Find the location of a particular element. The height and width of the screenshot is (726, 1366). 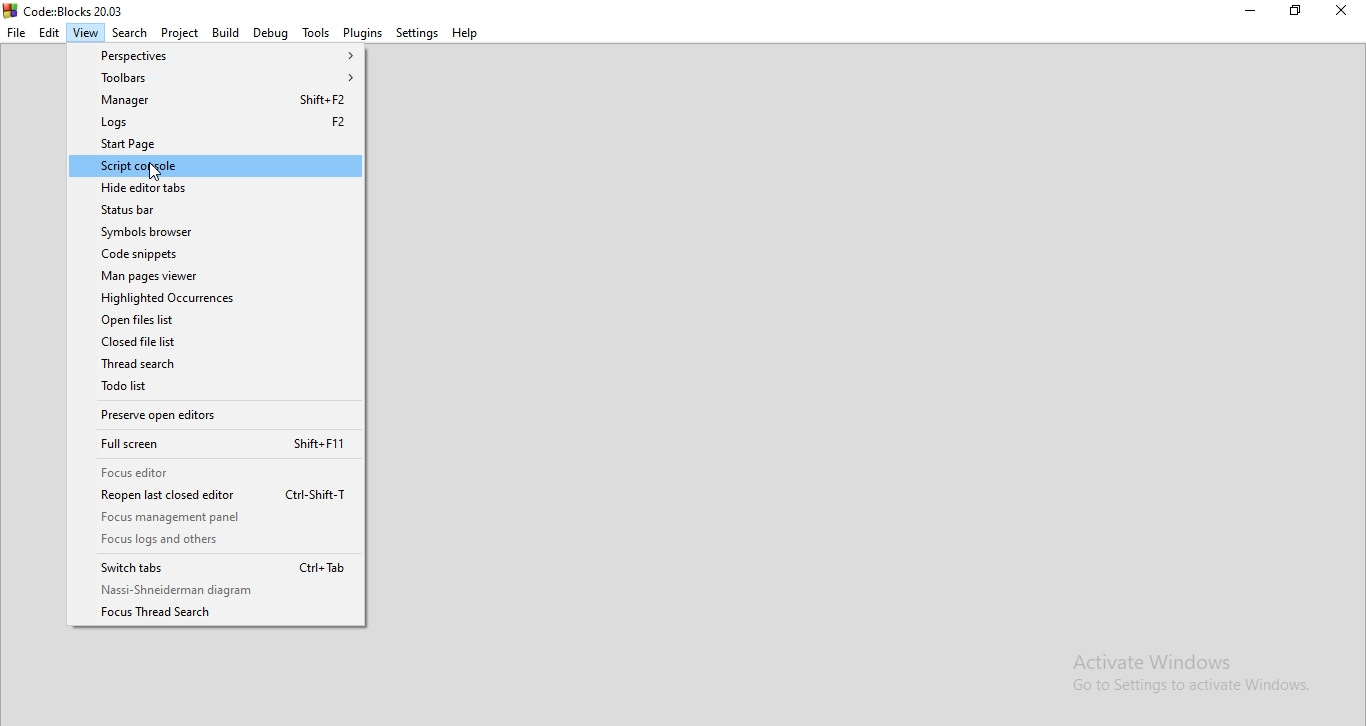

Edit  is located at coordinates (49, 33).